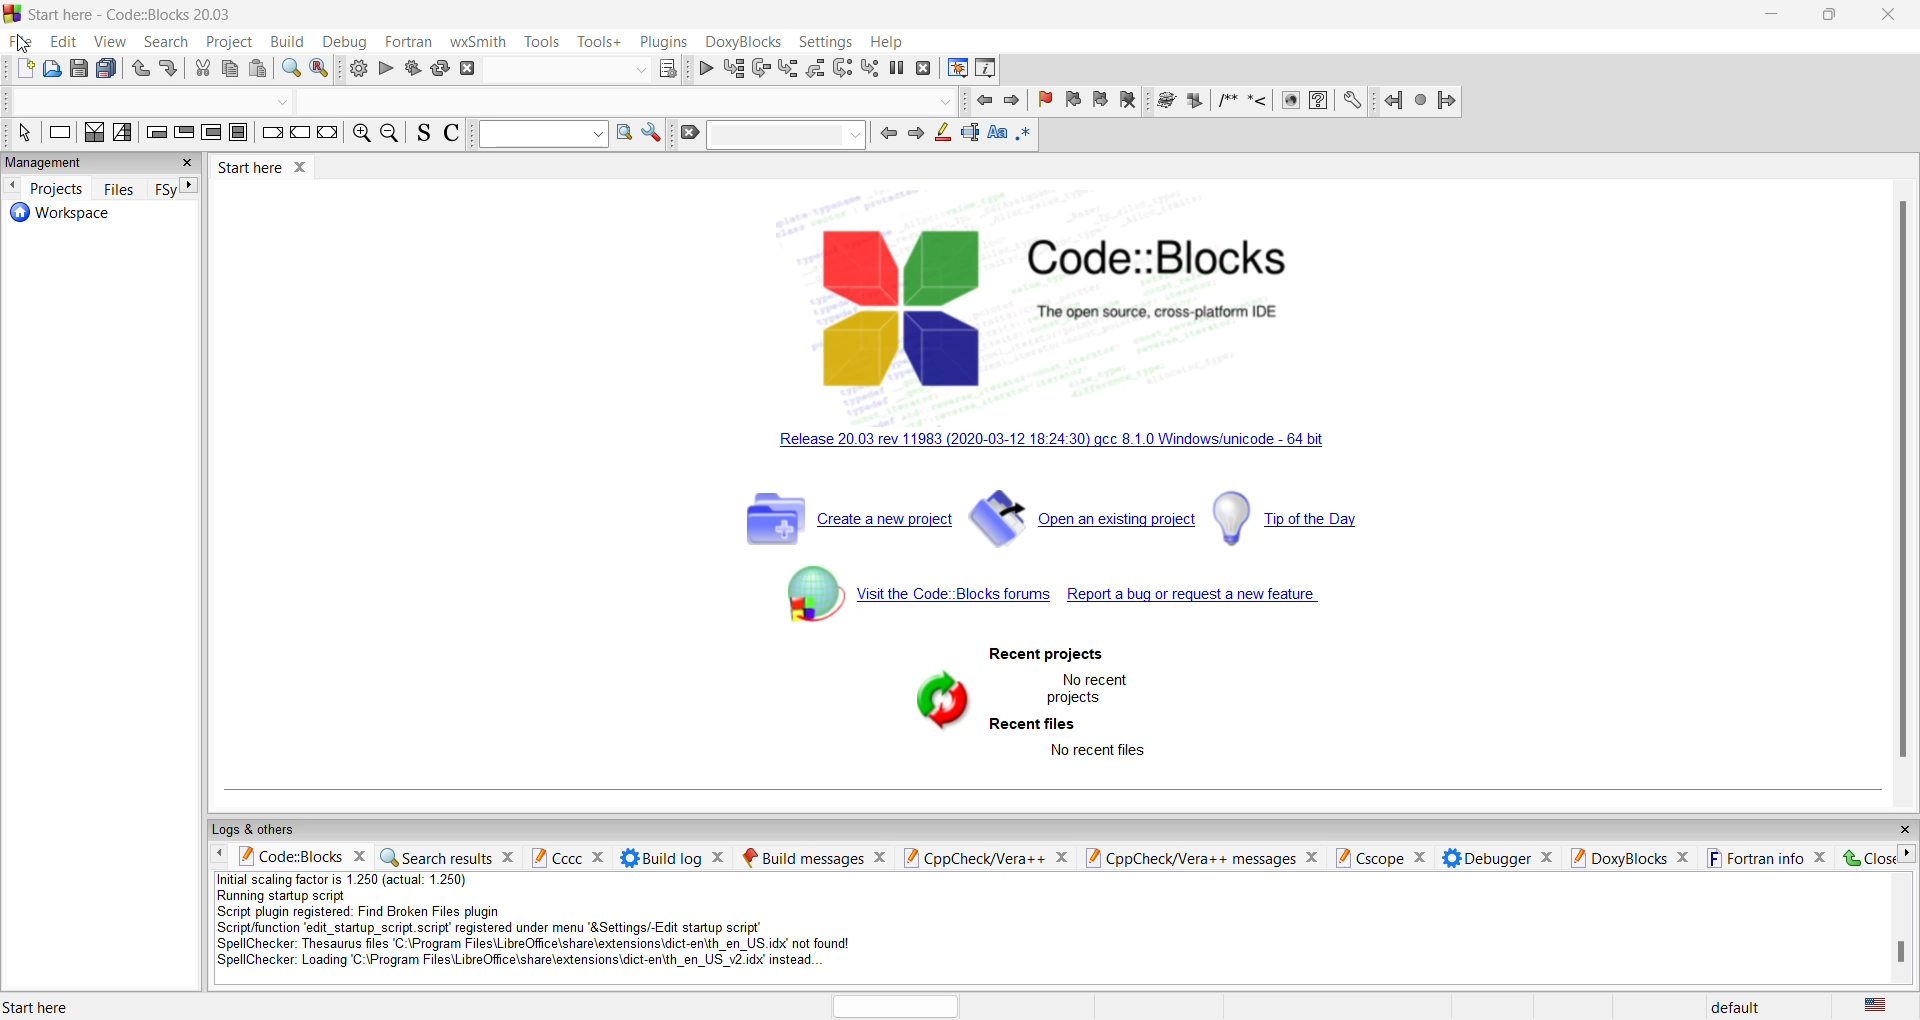 This screenshot has height=1020, width=1920. I want to click on stop instruction, so click(241, 137).